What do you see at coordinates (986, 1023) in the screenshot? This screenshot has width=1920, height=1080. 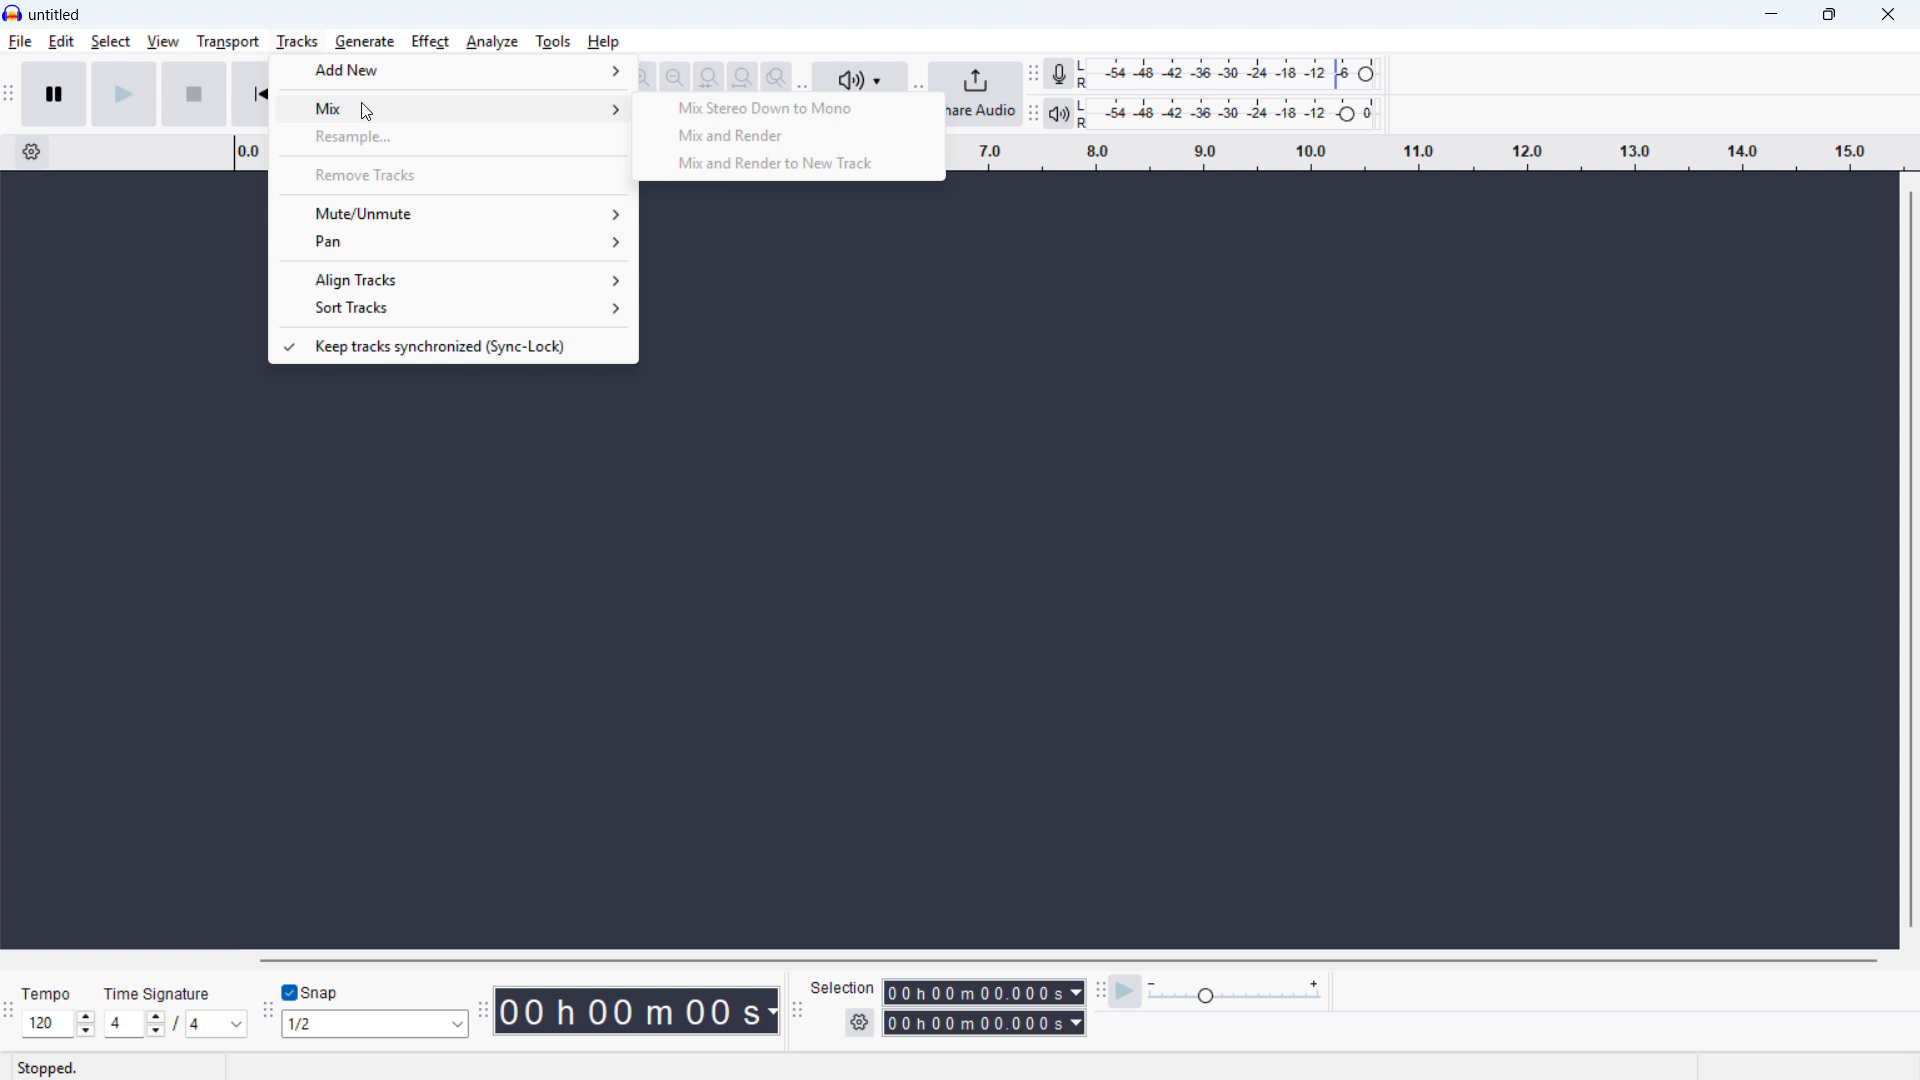 I see `Selection end time` at bounding box center [986, 1023].